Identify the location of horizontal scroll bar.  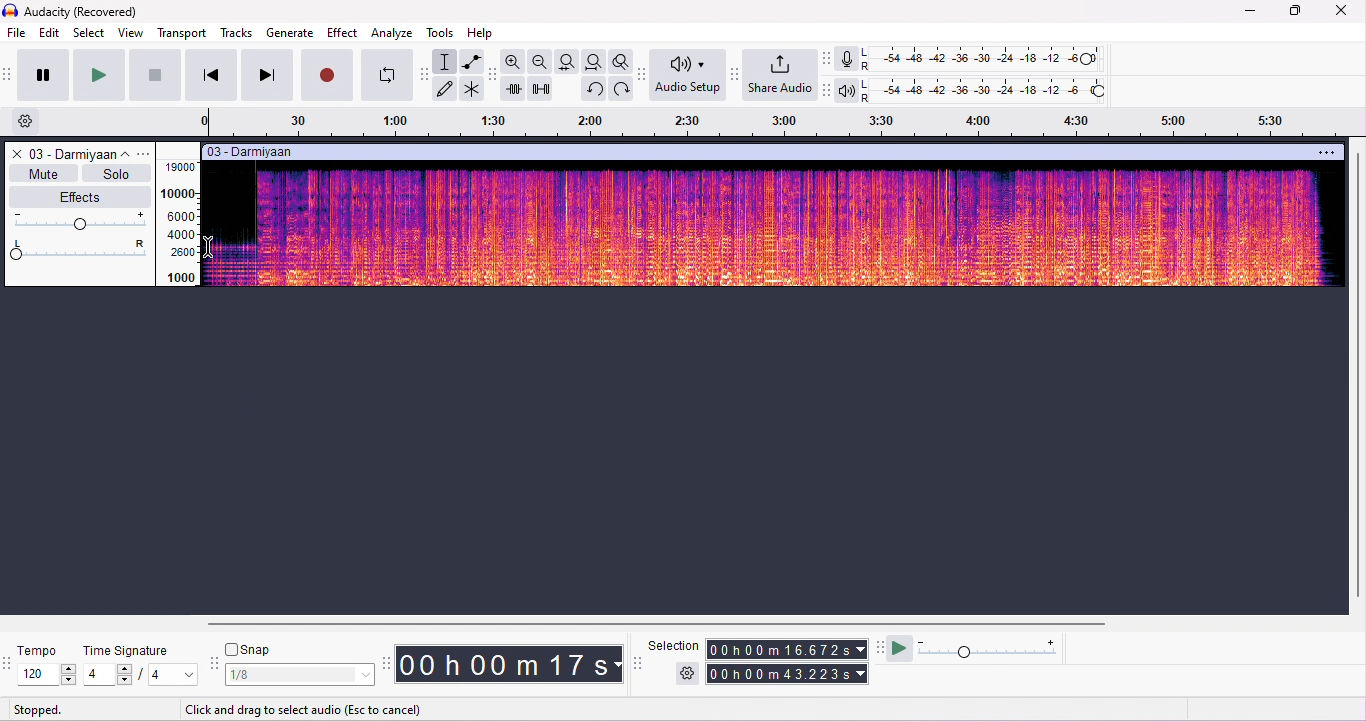
(664, 622).